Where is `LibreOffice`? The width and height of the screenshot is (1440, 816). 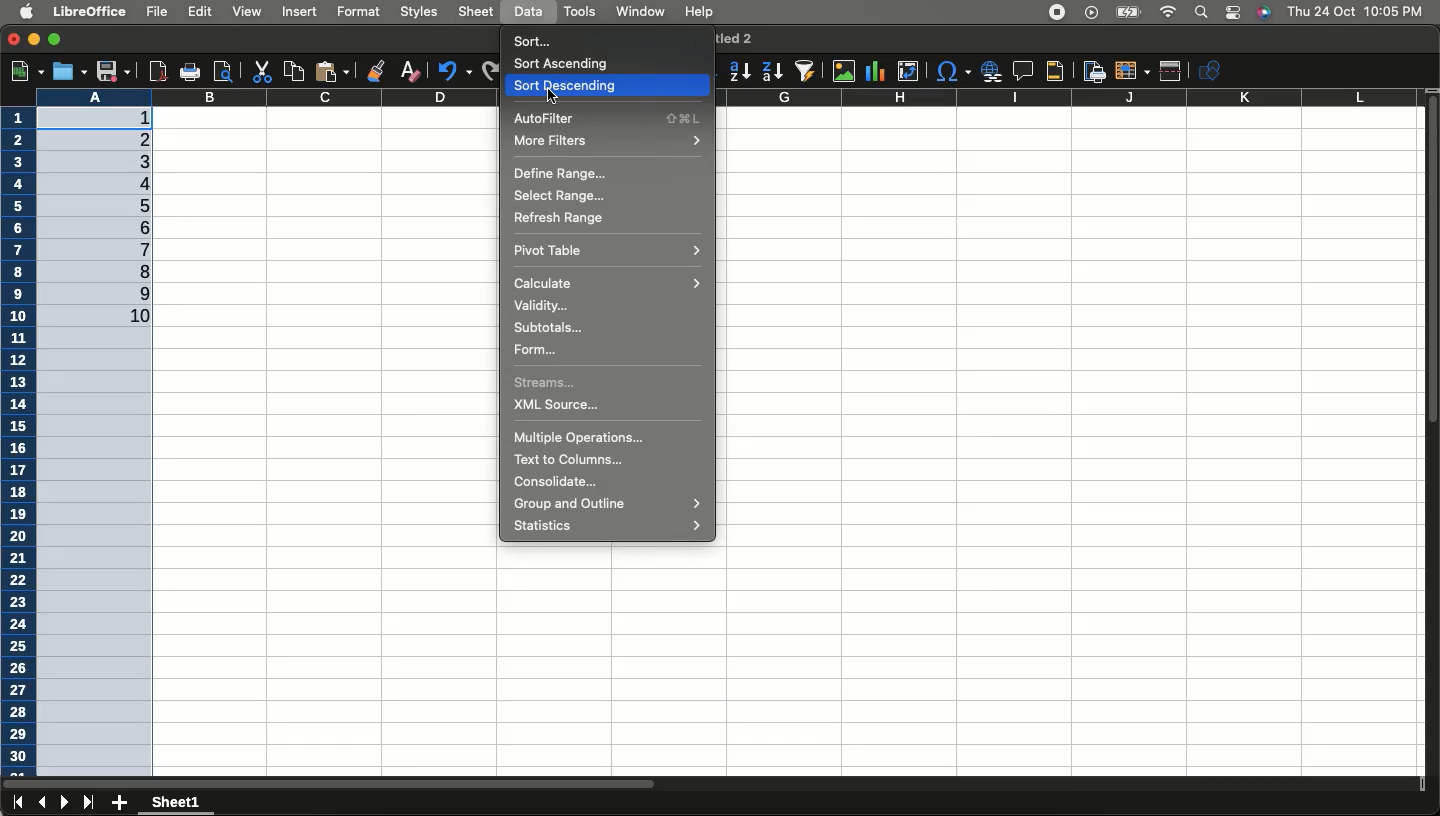
LibreOffice is located at coordinates (92, 12).